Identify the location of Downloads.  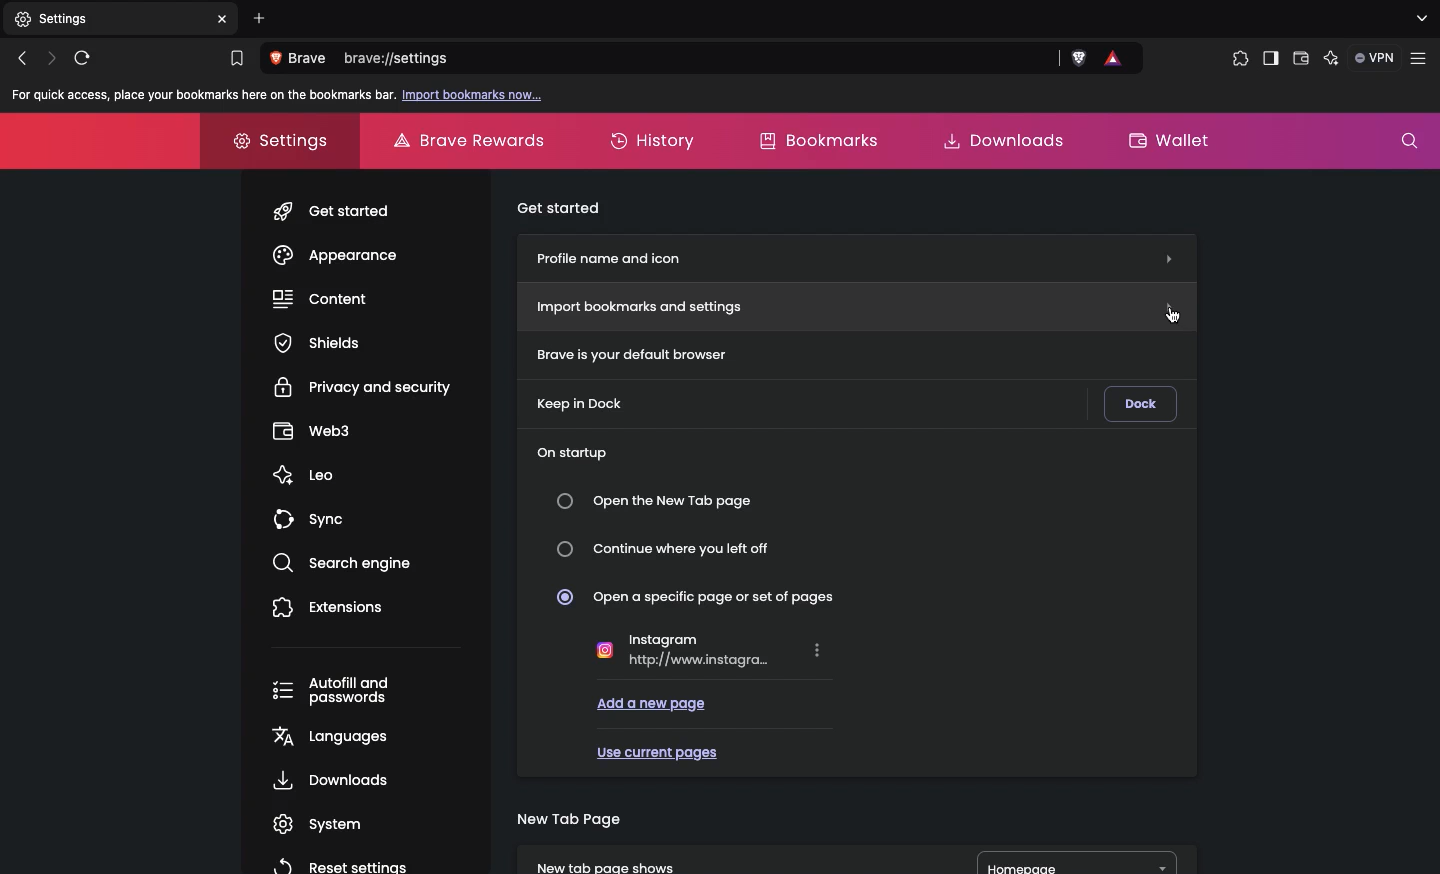
(996, 139).